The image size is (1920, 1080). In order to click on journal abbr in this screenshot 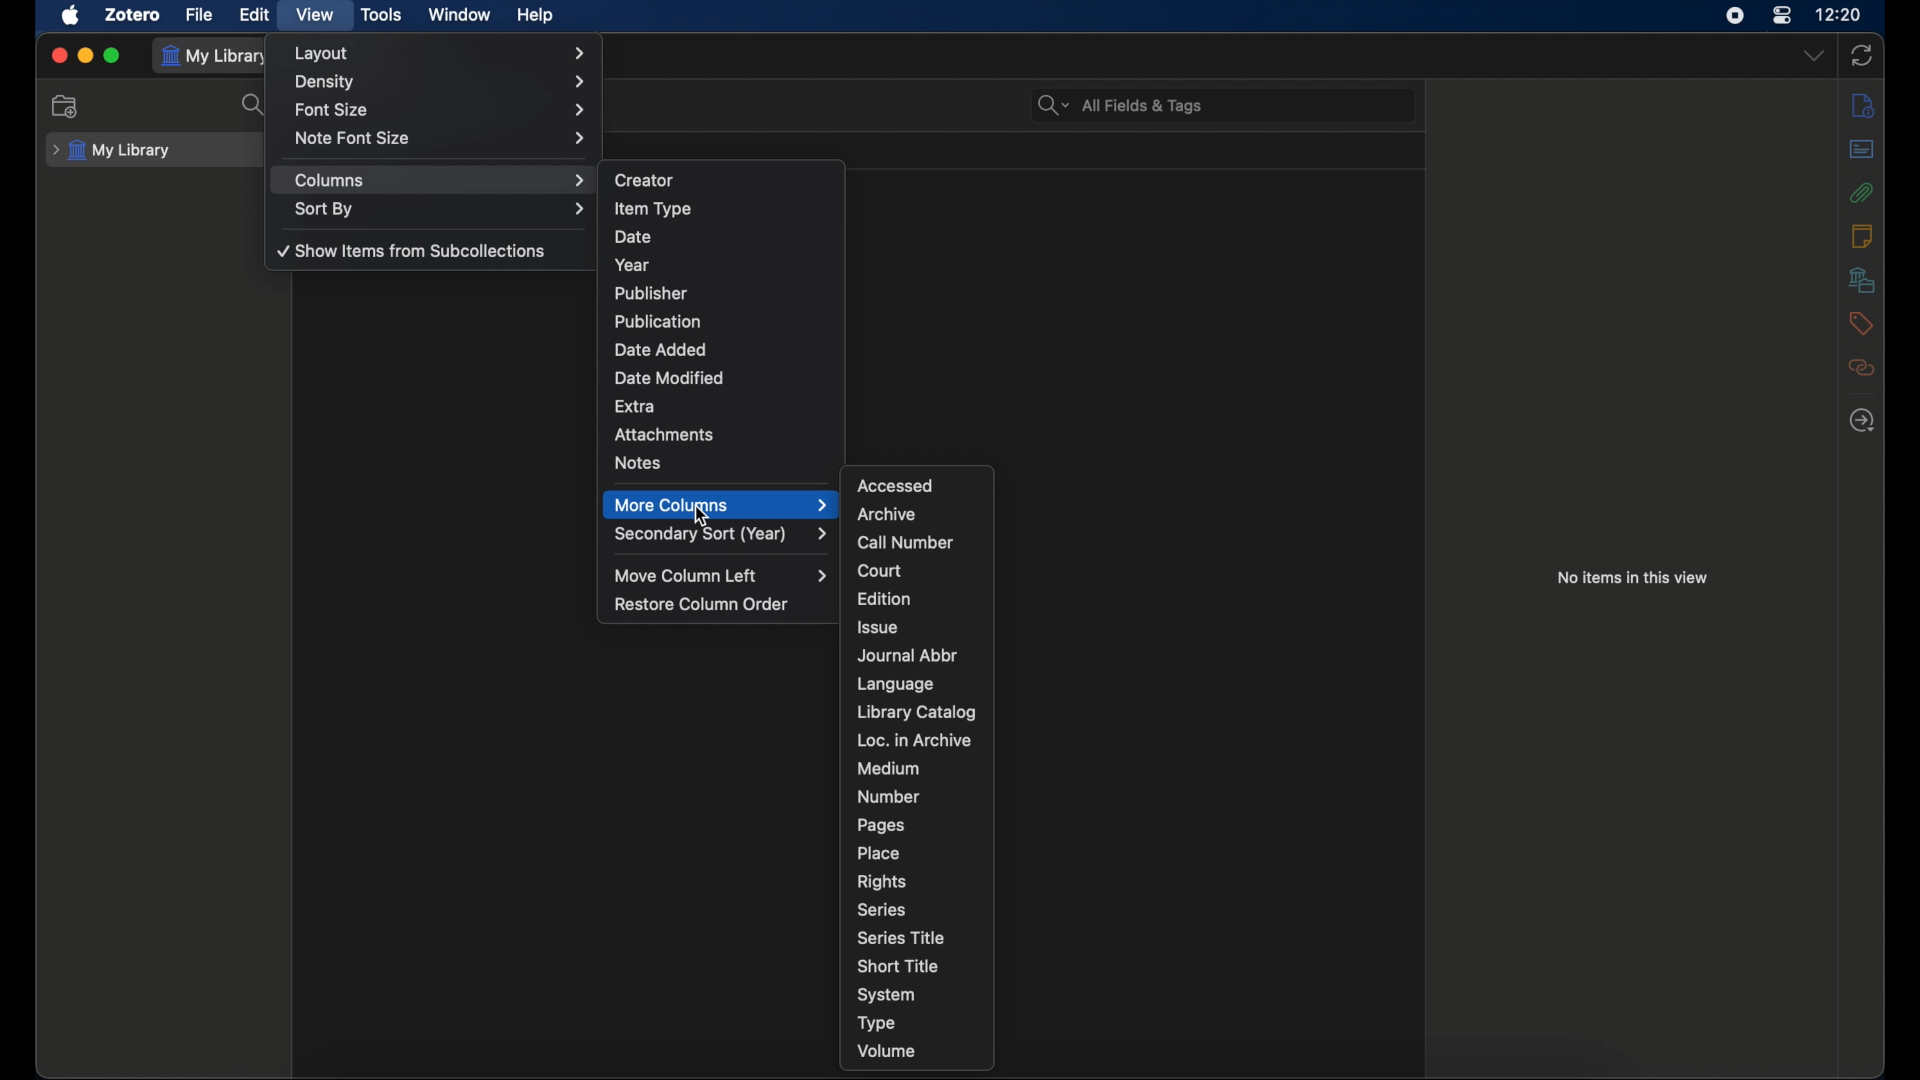, I will do `click(907, 655)`.